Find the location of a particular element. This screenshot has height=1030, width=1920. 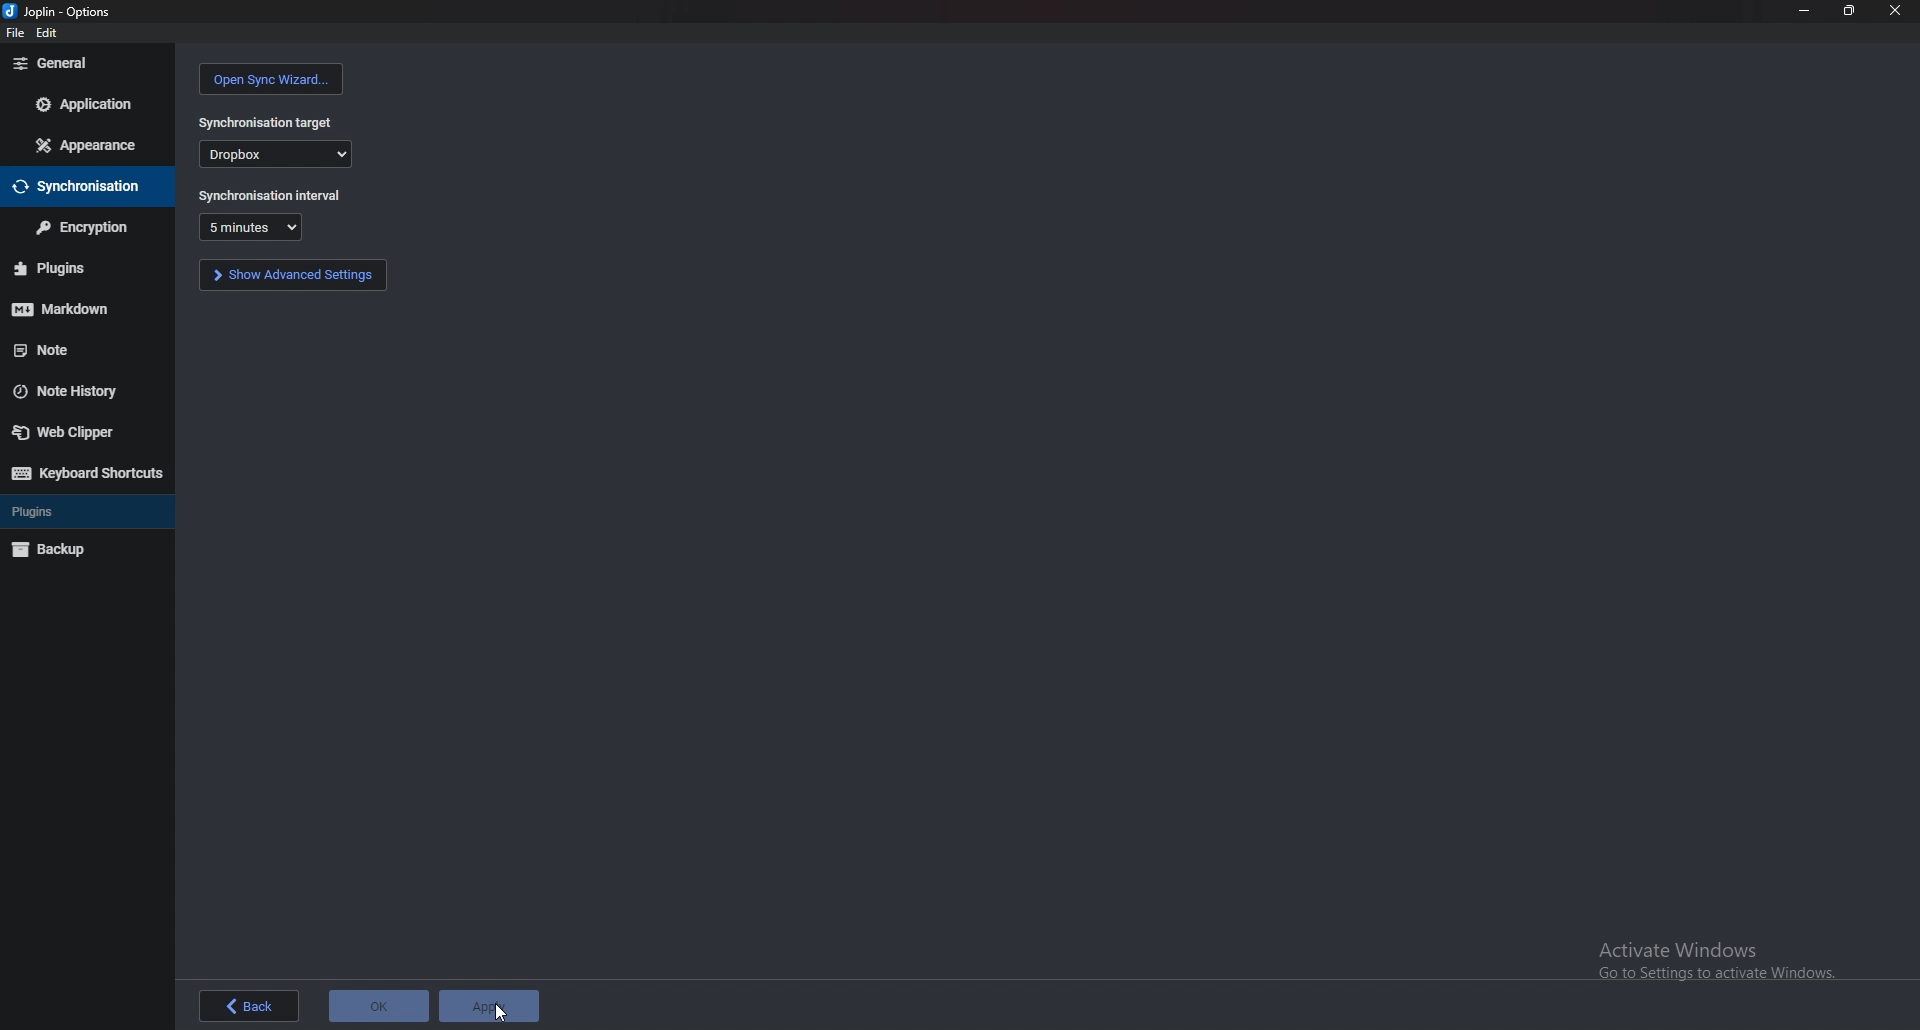

resize is located at coordinates (1852, 11).